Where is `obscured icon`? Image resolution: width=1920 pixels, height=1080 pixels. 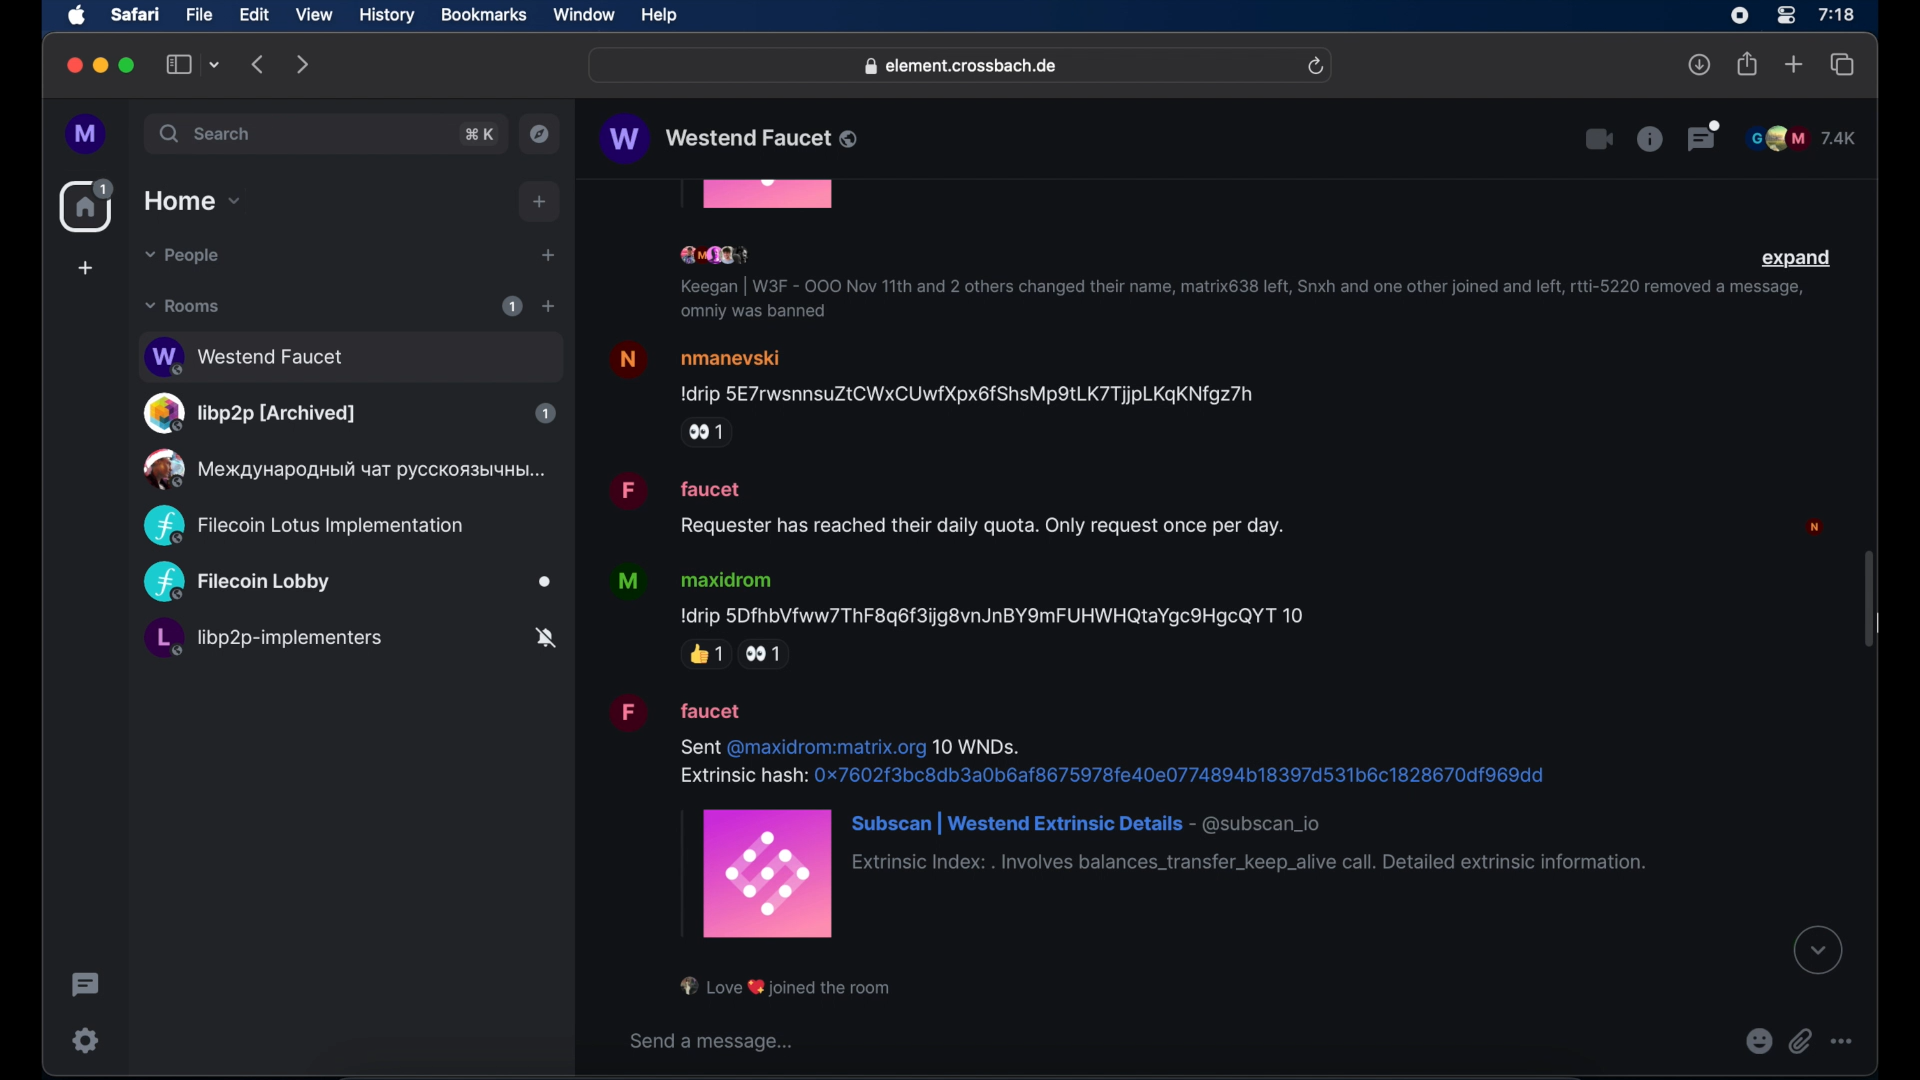
obscured icon is located at coordinates (769, 196).